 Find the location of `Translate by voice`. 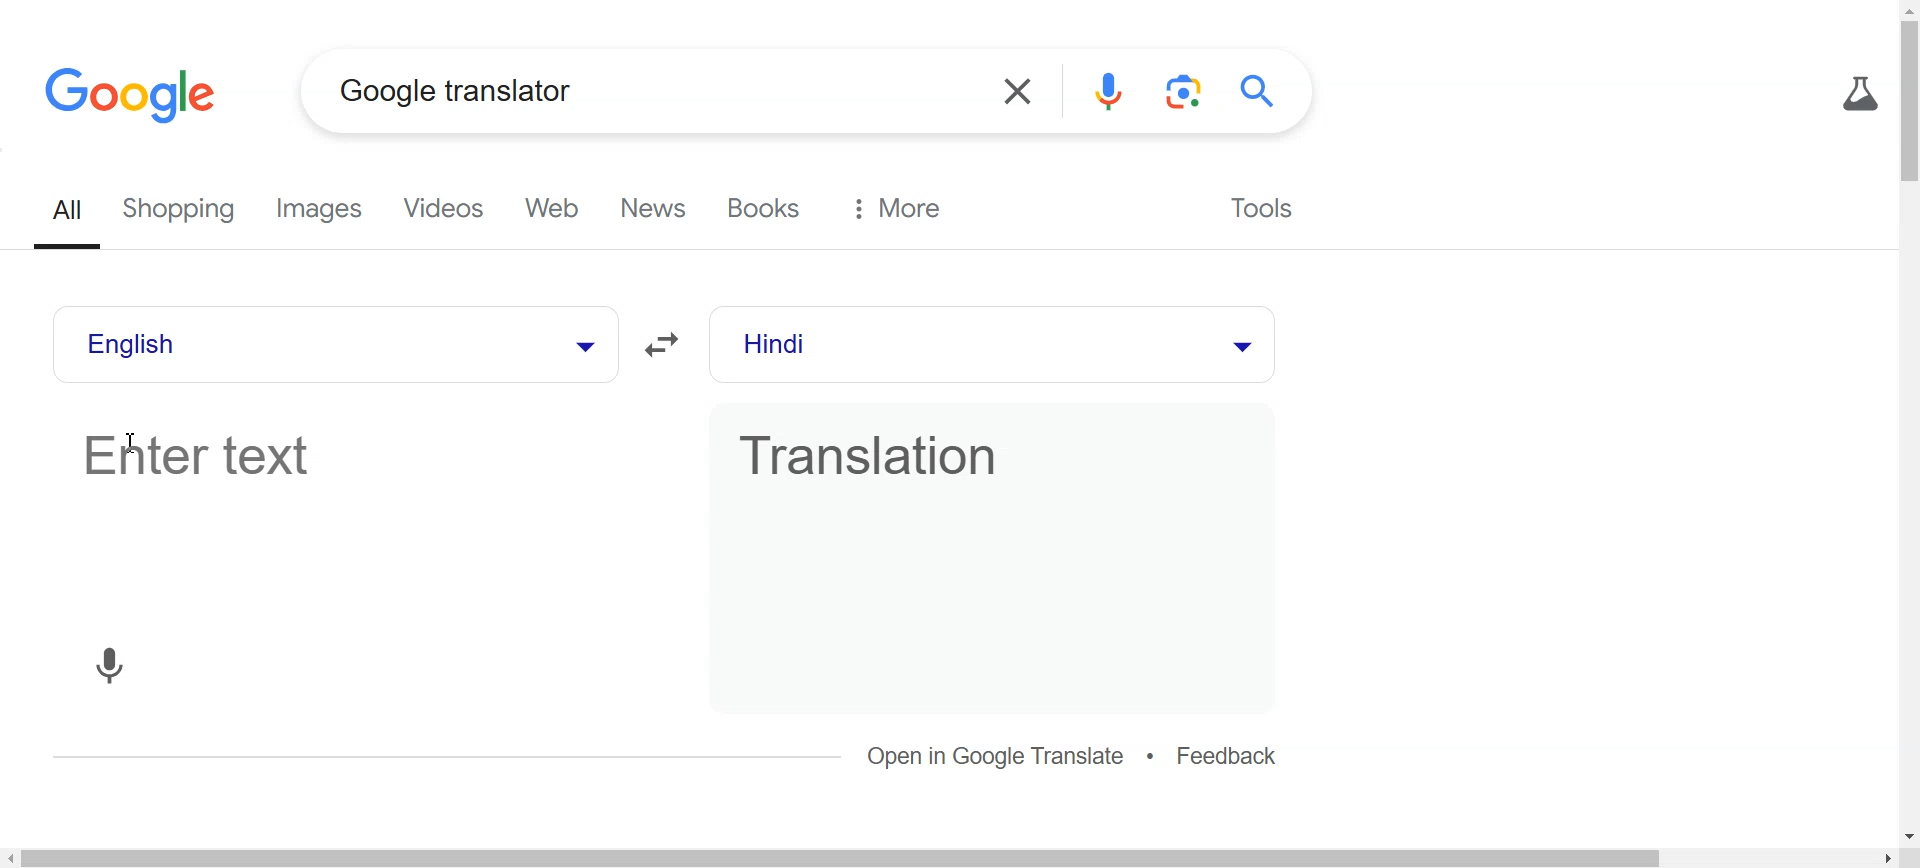

Translate by voice is located at coordinates (110, 663).